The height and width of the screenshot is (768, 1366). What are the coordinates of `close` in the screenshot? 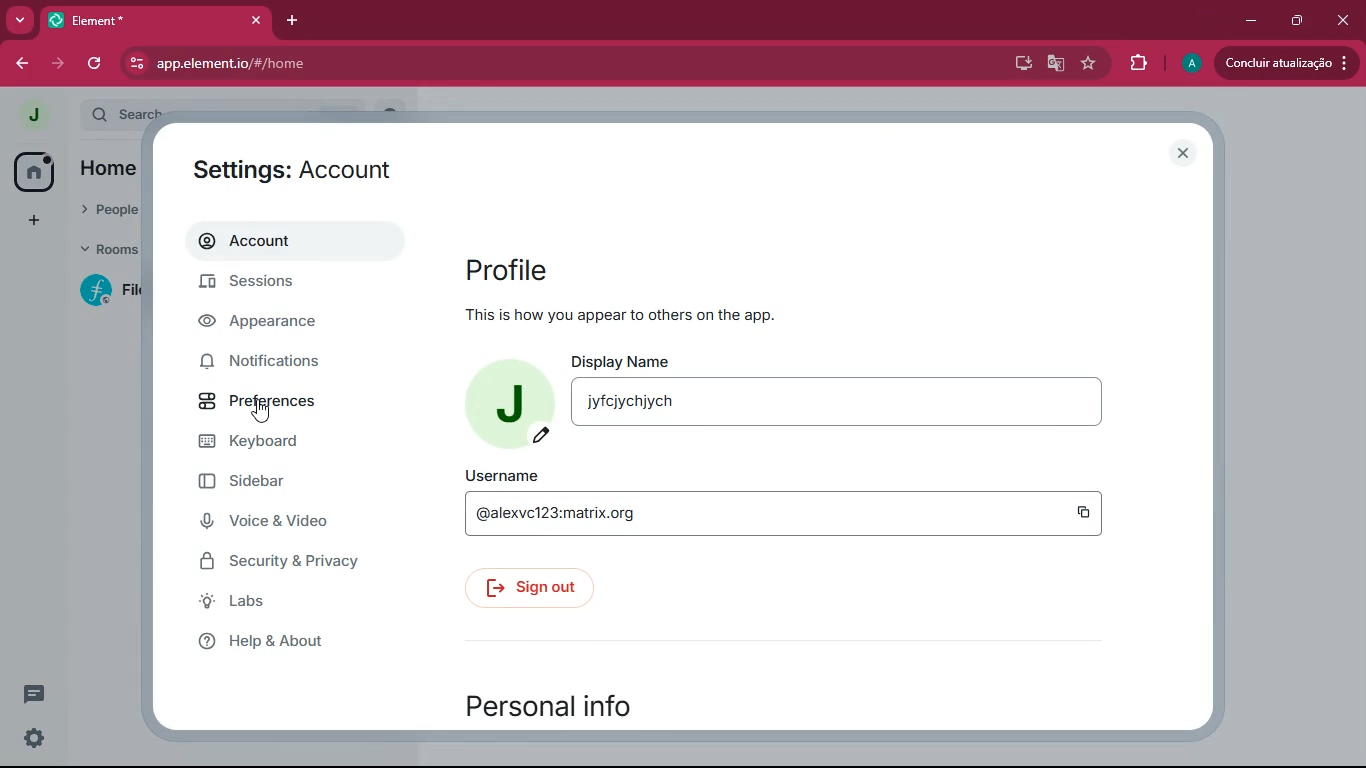 It's located at (1344, 20).